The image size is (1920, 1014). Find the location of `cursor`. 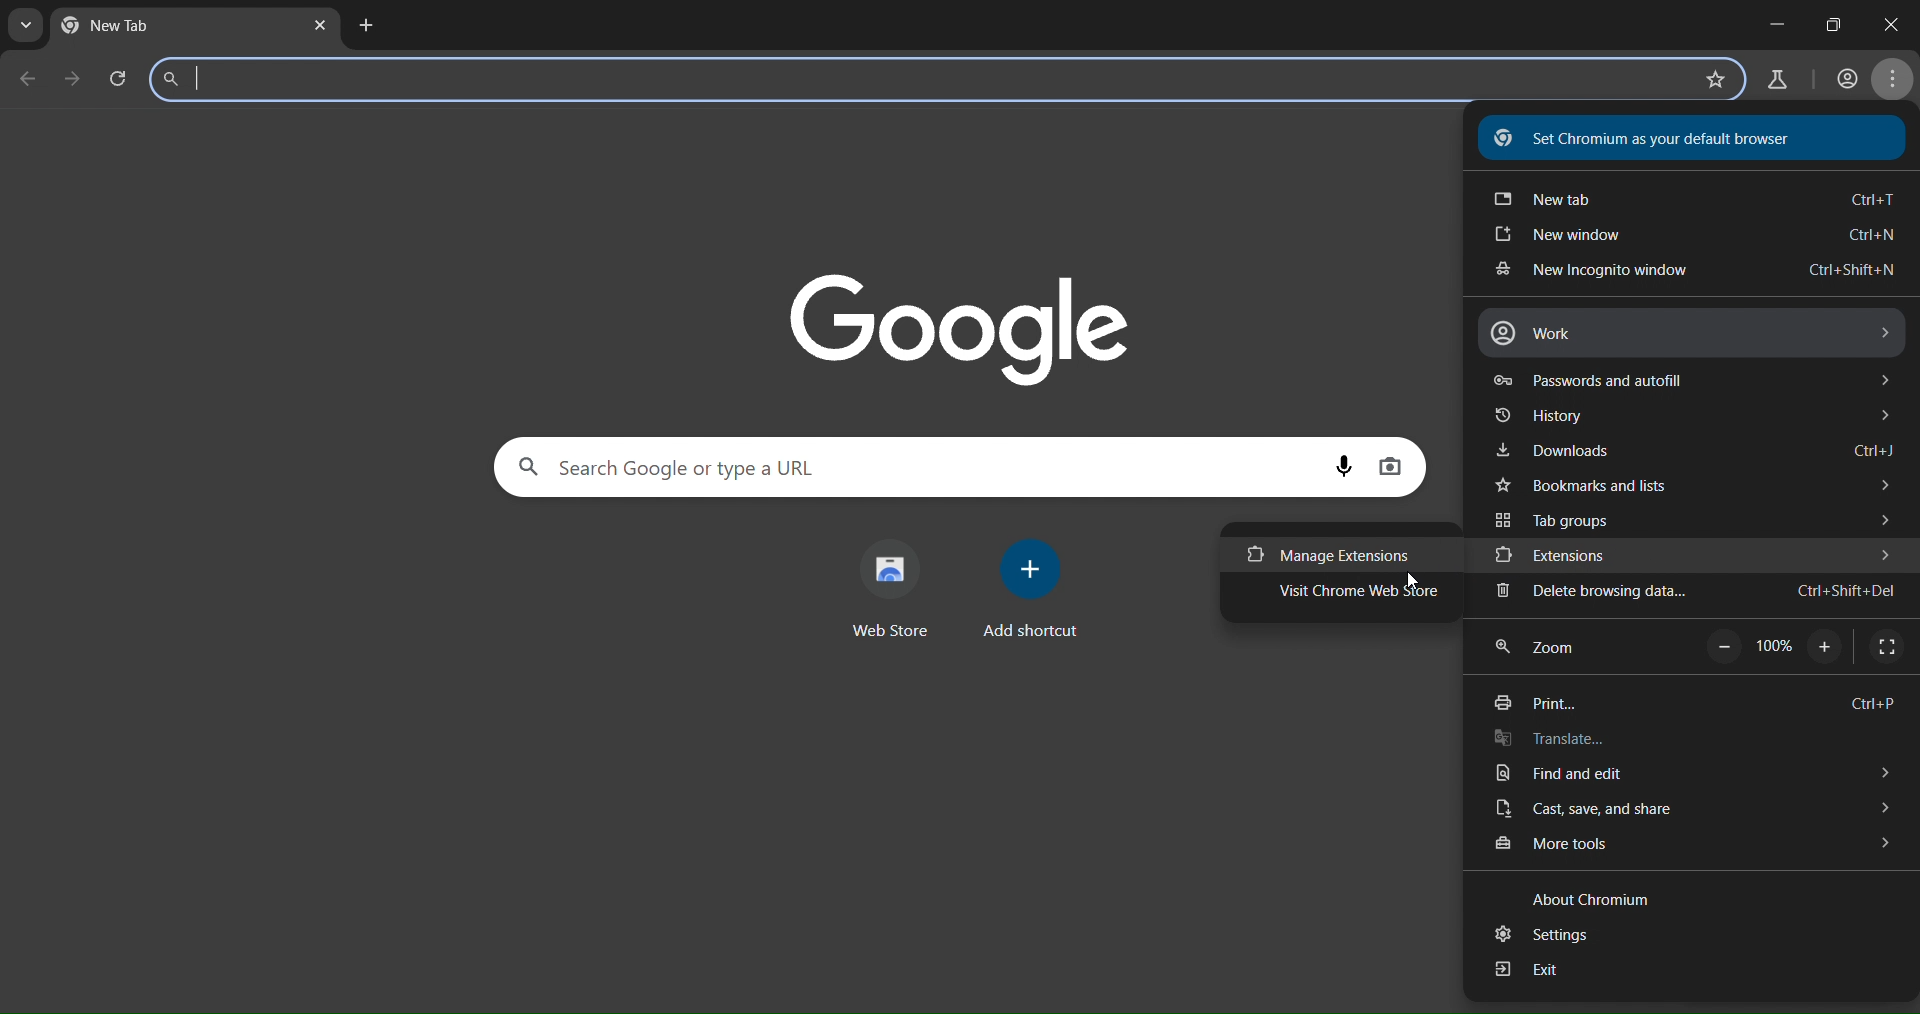

cursor is located at coordinates (1409, 584).